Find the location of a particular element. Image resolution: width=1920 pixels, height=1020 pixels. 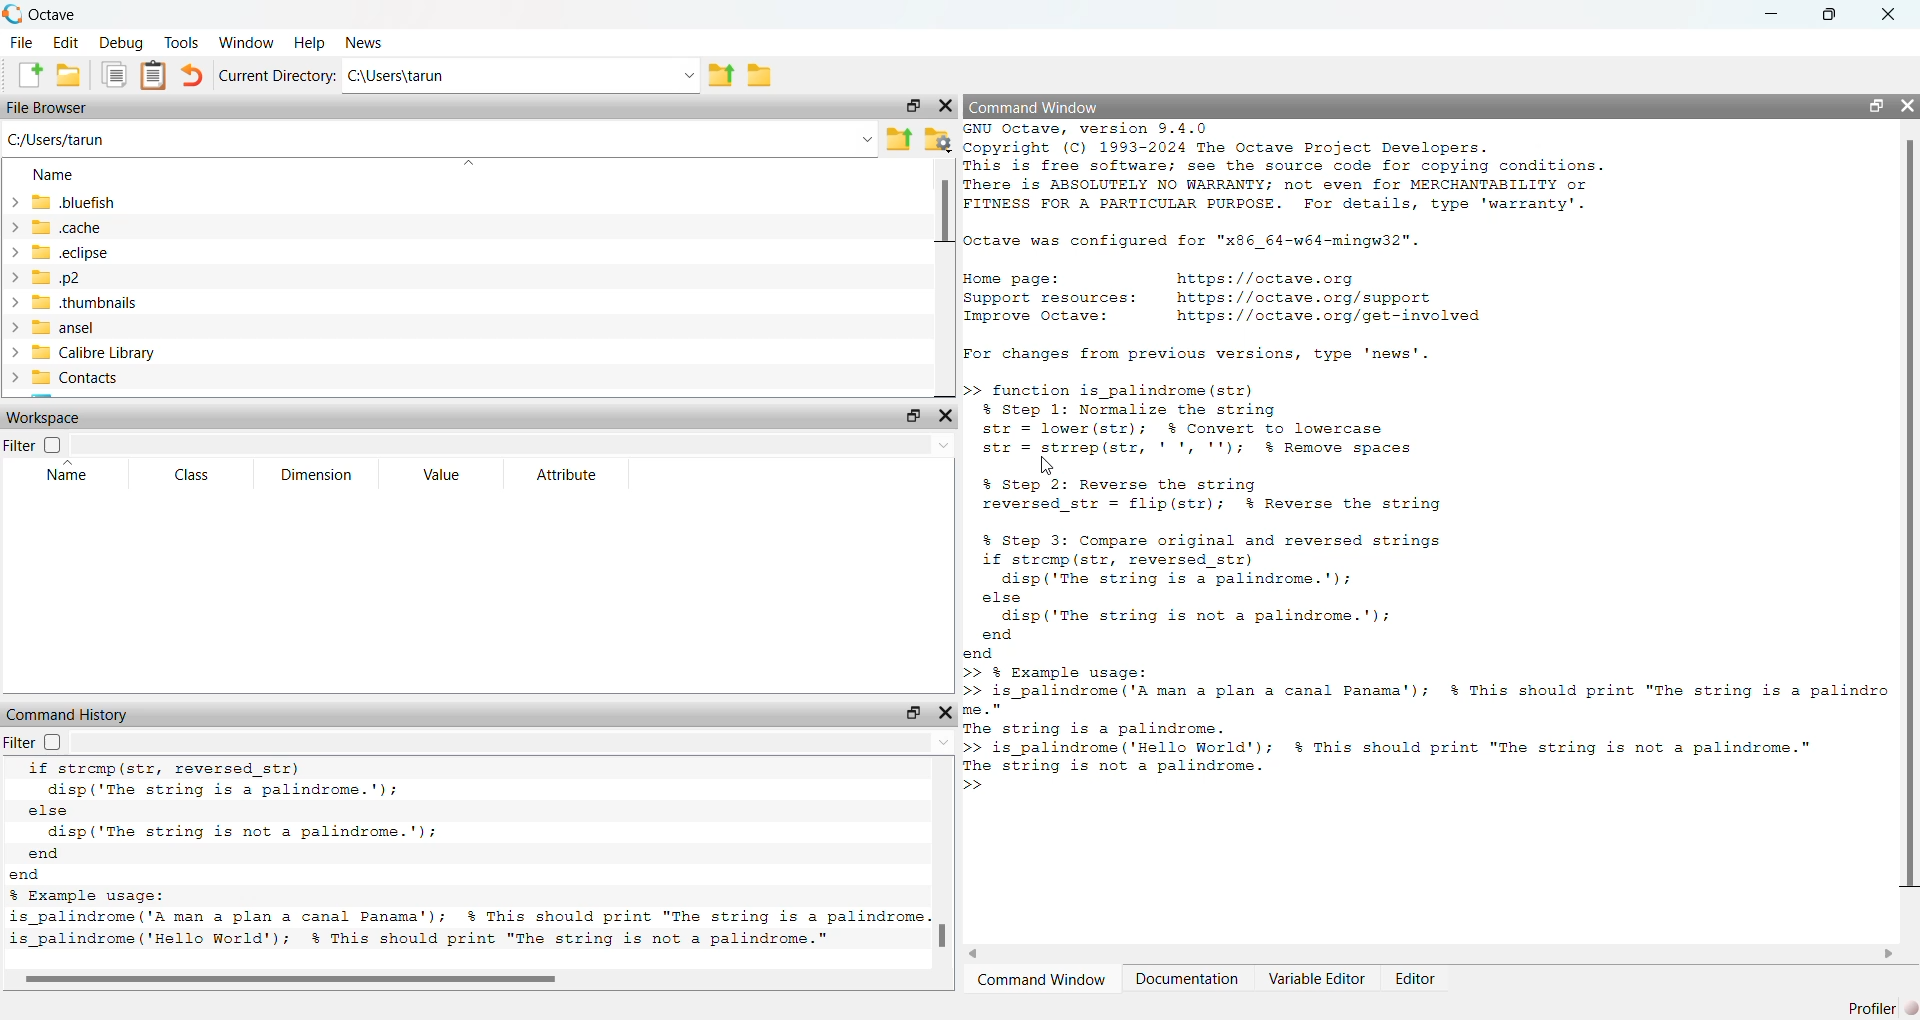

end is located at coordinates (1044, 646).